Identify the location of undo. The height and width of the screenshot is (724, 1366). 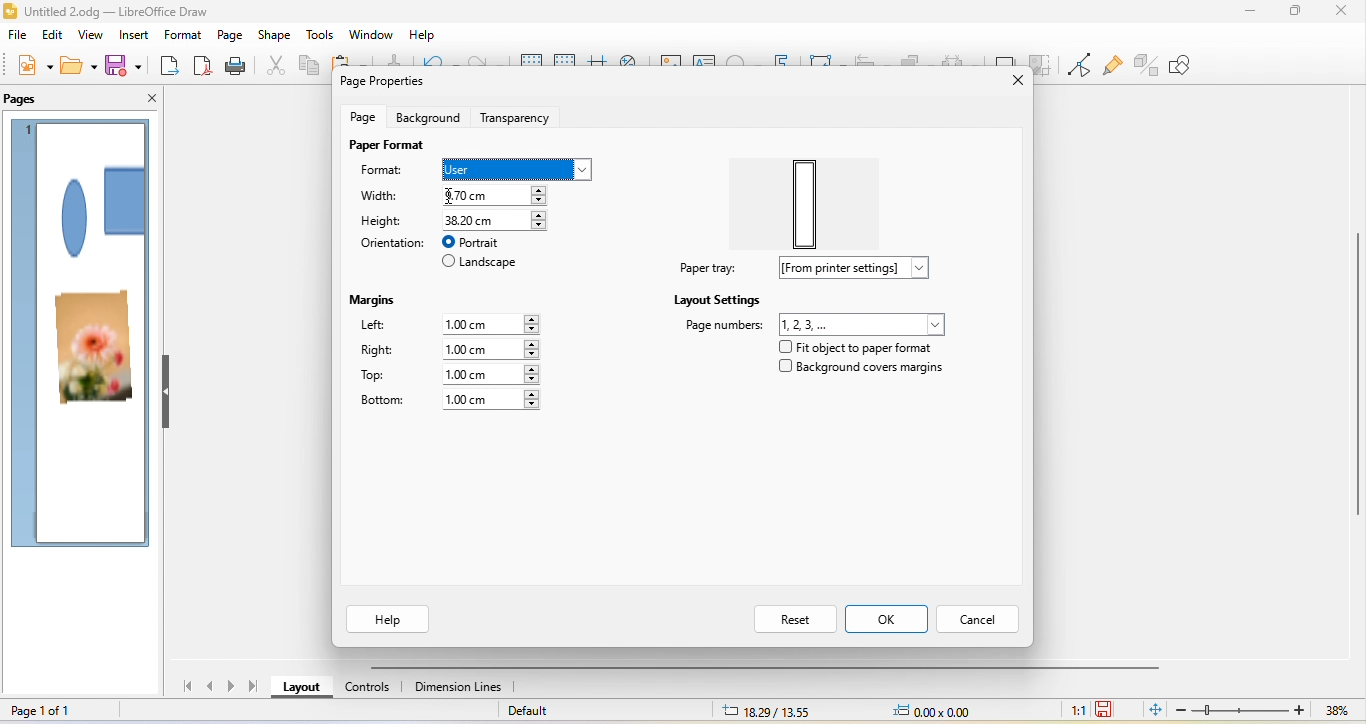
(443, 62).